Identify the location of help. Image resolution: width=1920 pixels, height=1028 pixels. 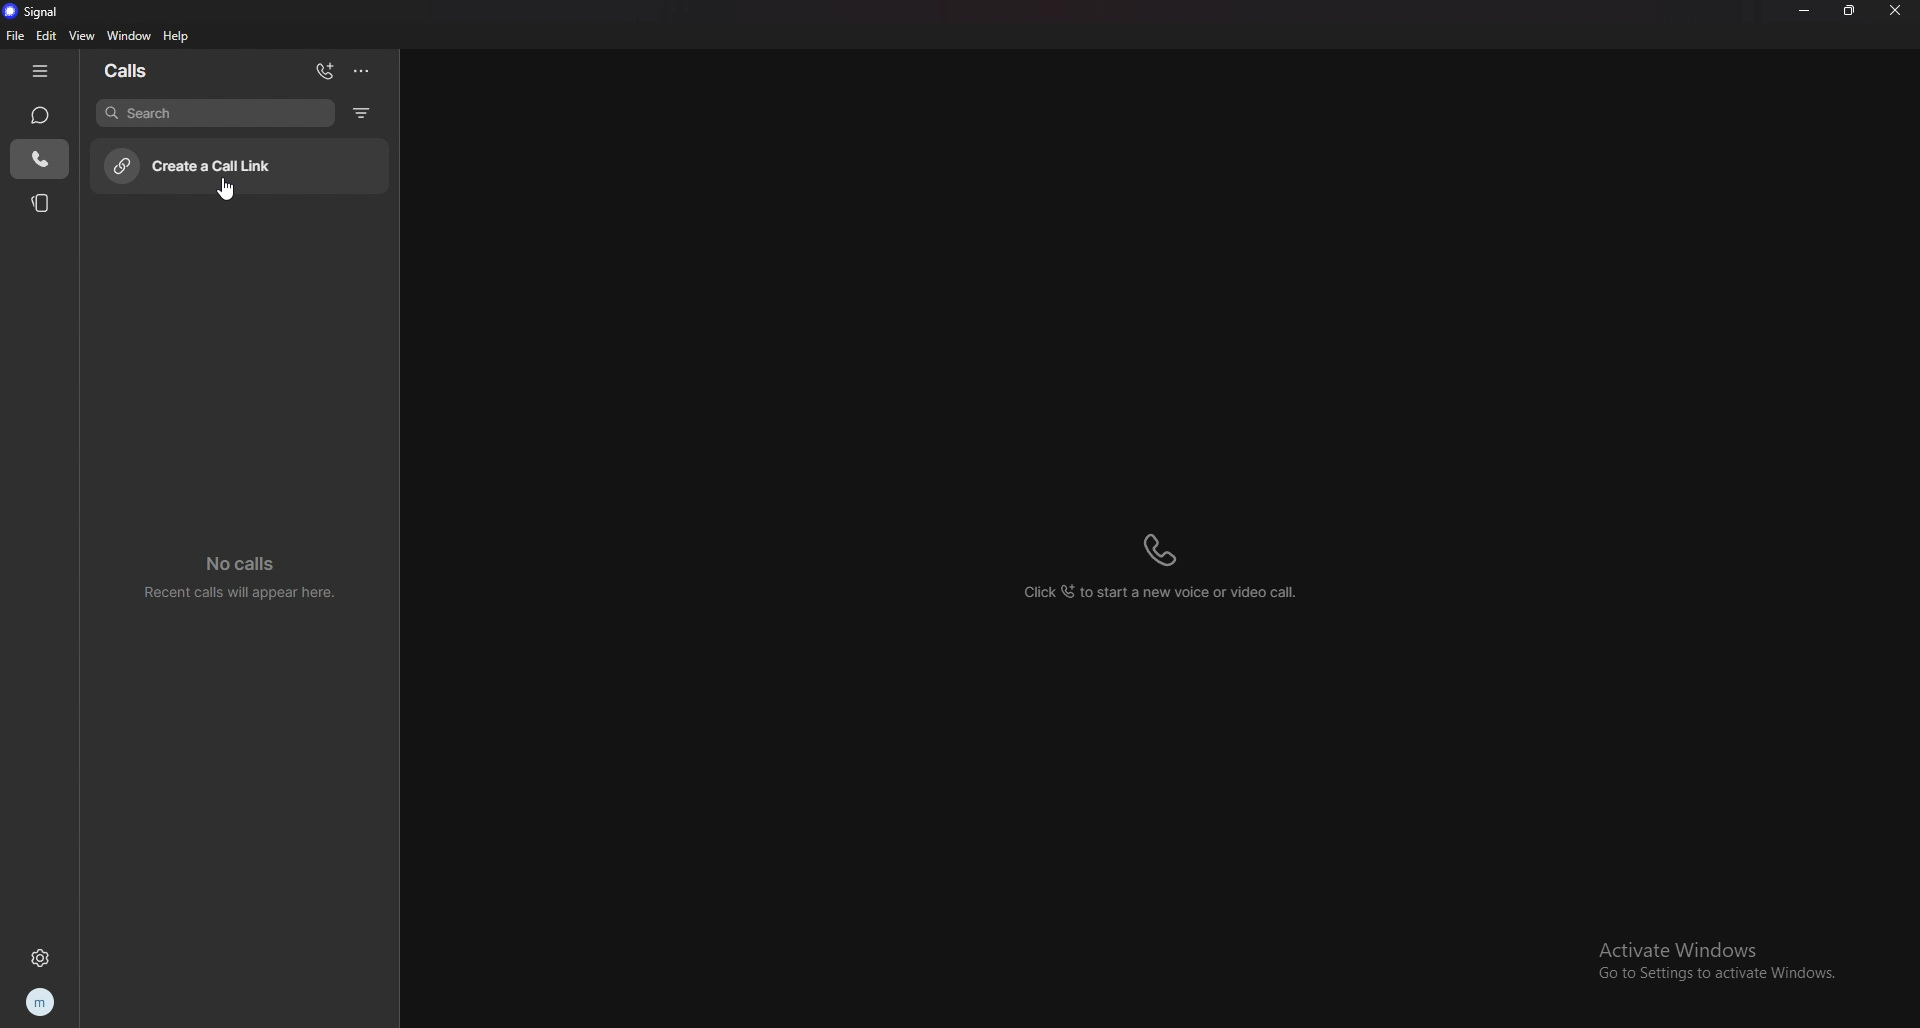
(177, 36).